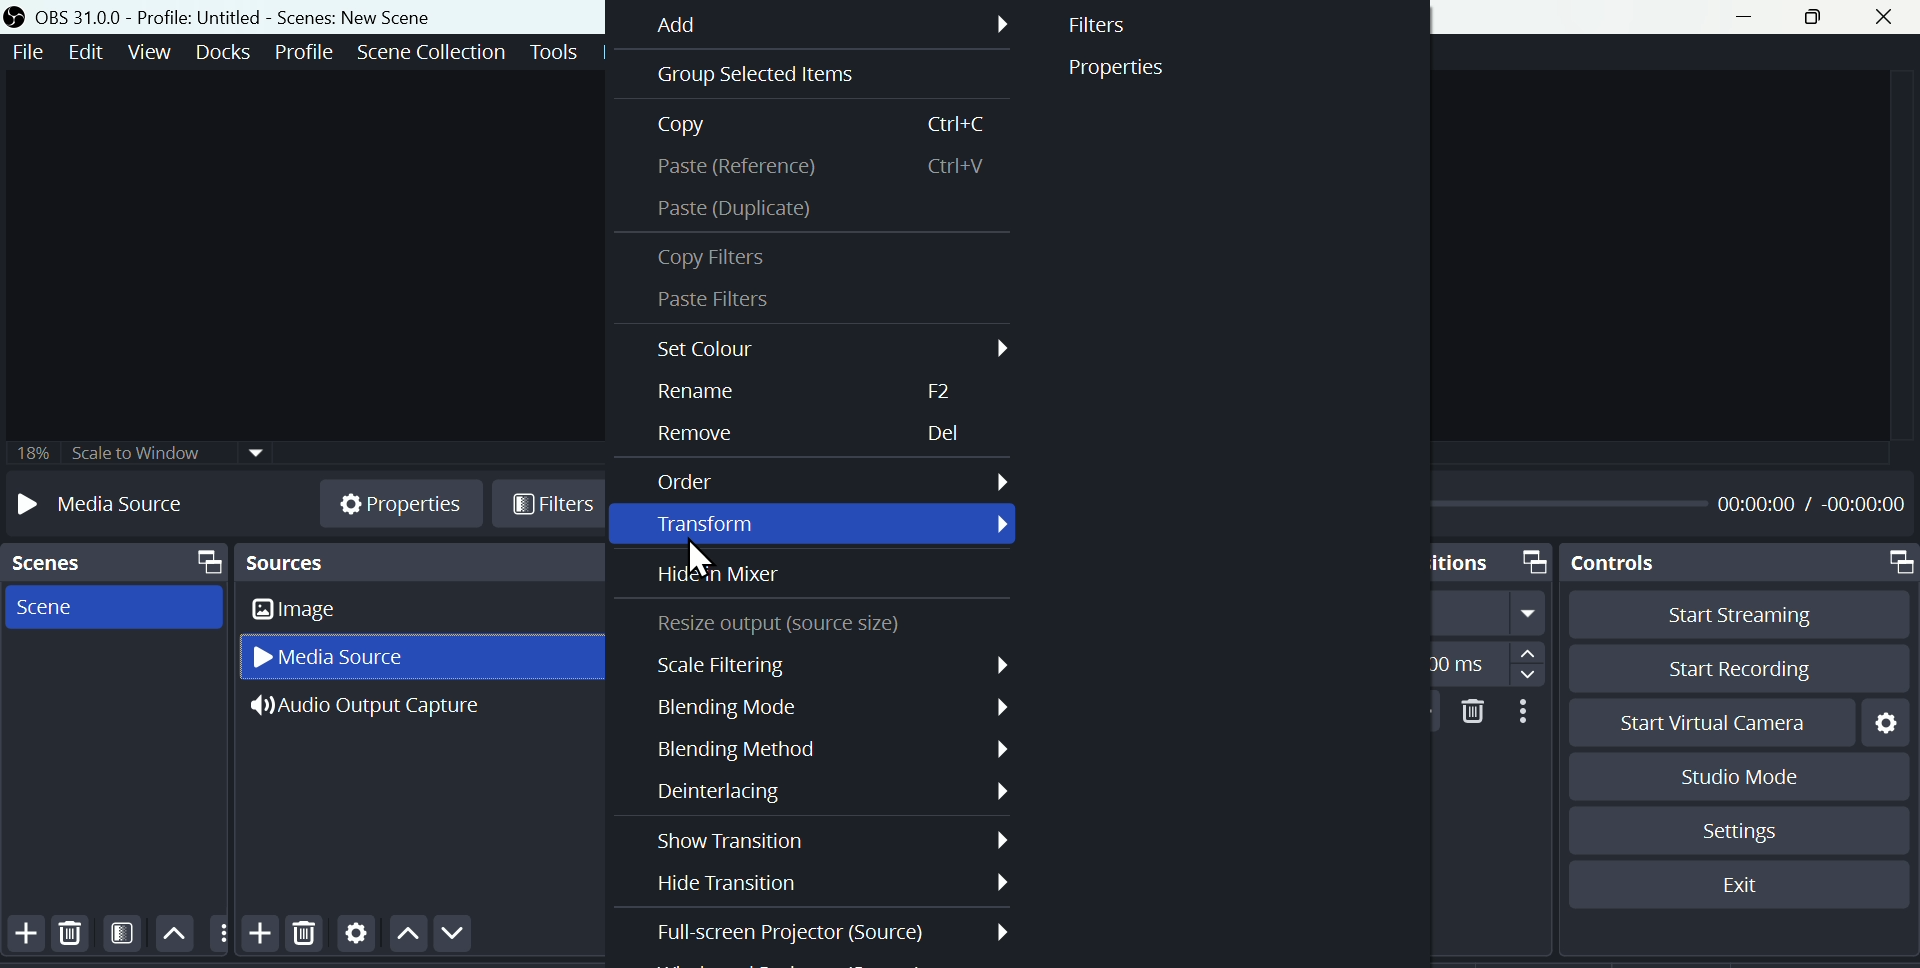 The image size is (1920, 968). What do you see at coordinates (239, 15) in the screenshot?
I see `OBS 31.0 .0 profile: untitled scenes: new scene` at bounding box center [239, 15].